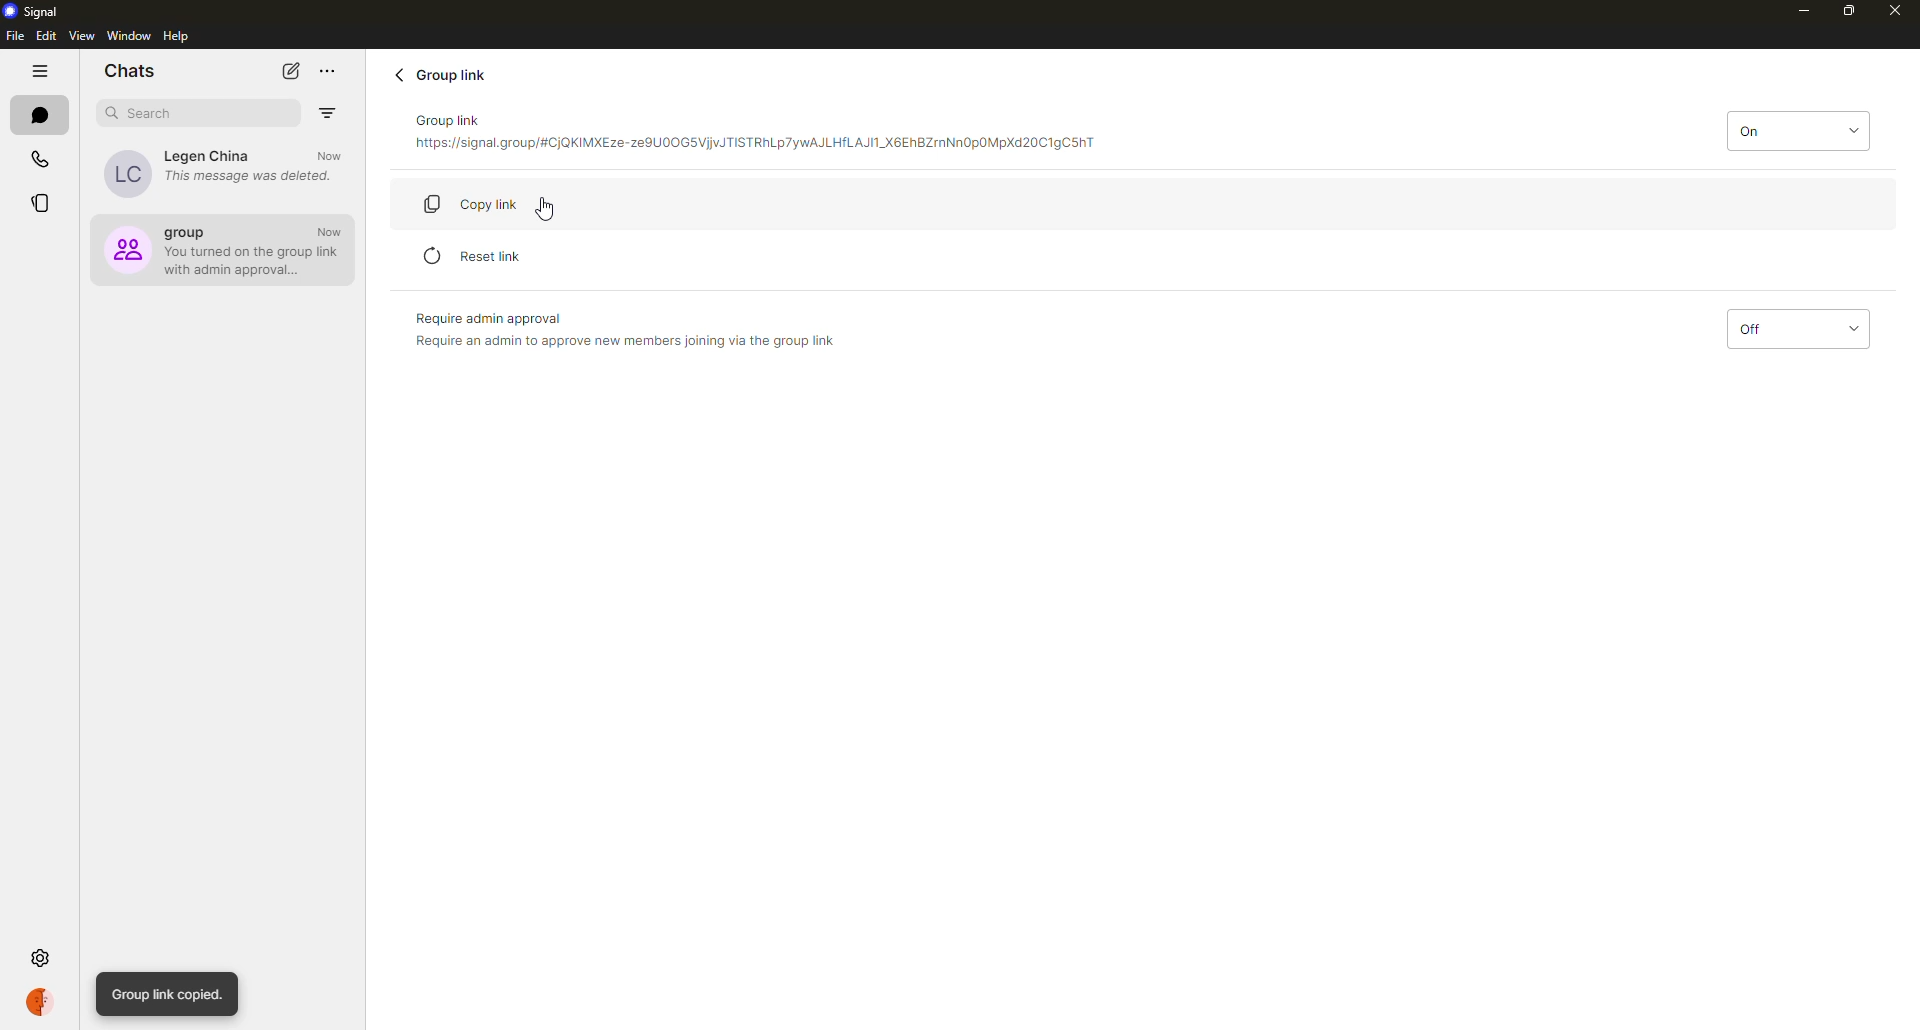  Describe the element at coordinates (445, 74) in the screenshot. I see `group link` at that location.